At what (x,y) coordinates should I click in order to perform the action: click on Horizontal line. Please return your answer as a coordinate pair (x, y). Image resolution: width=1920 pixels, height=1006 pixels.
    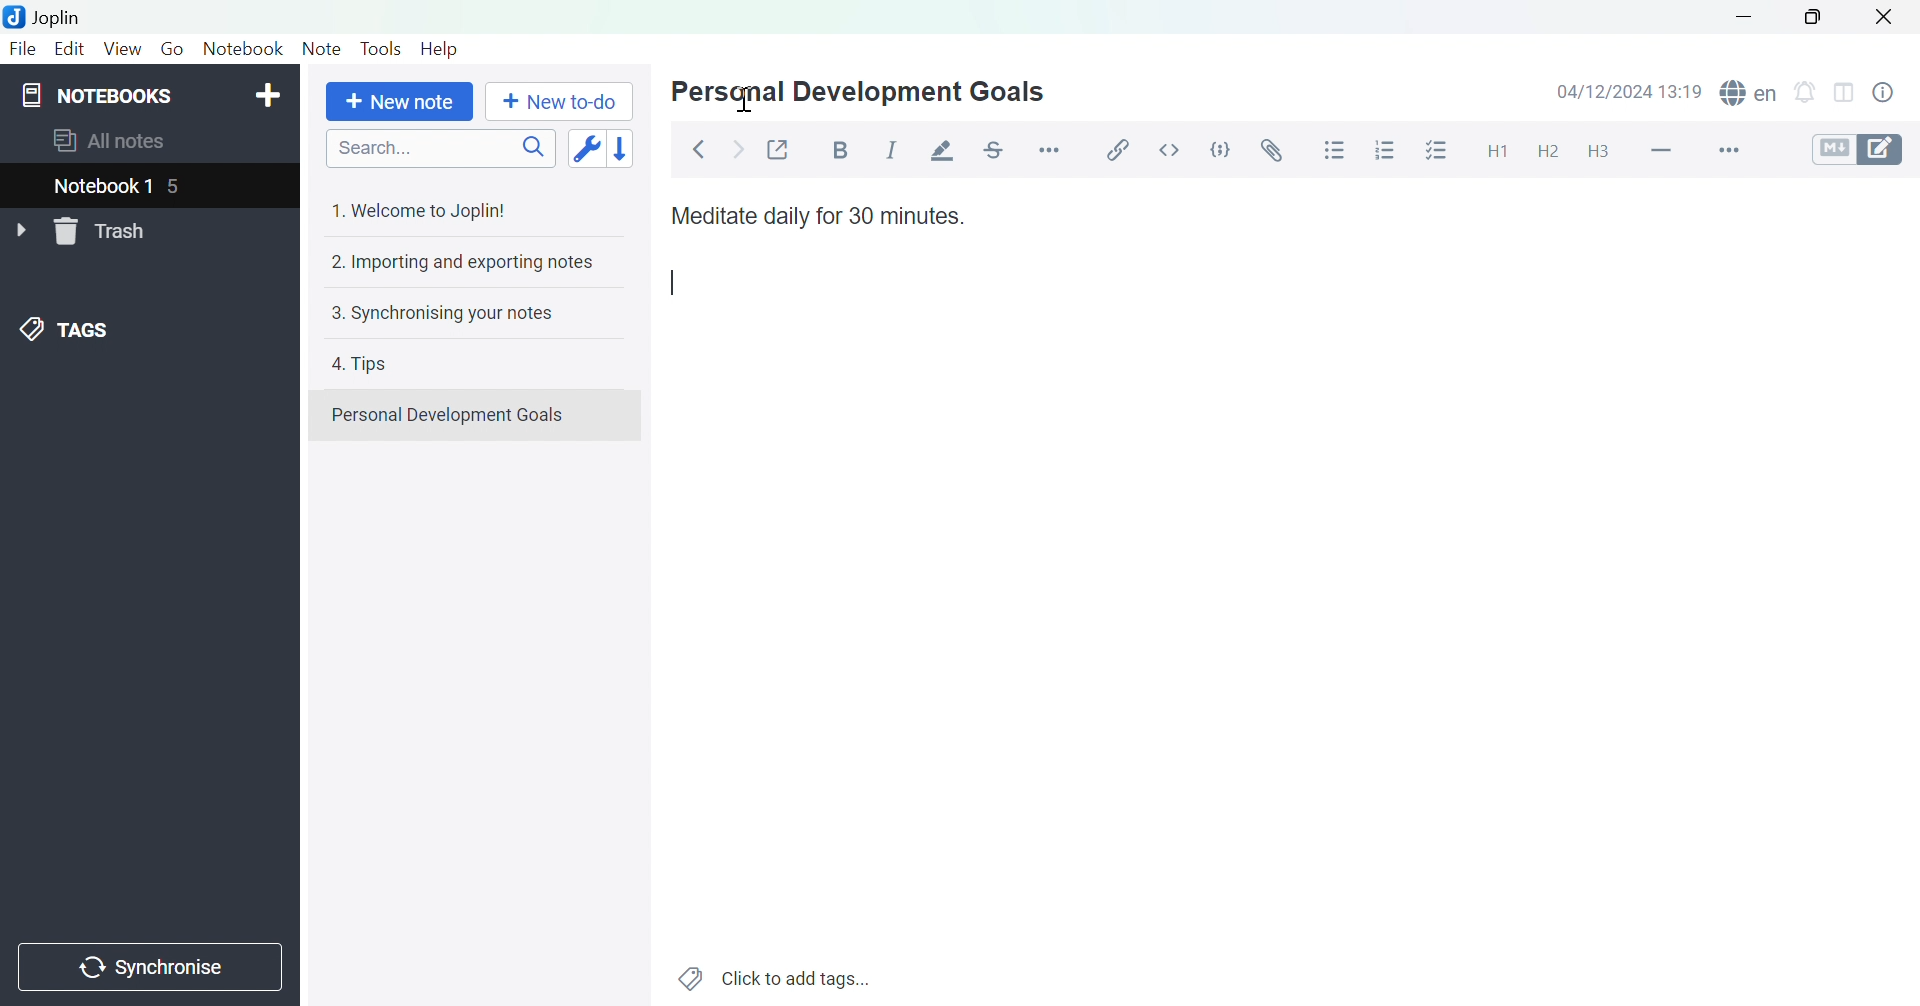
    Looking at the image, I should click on (1661, 150).